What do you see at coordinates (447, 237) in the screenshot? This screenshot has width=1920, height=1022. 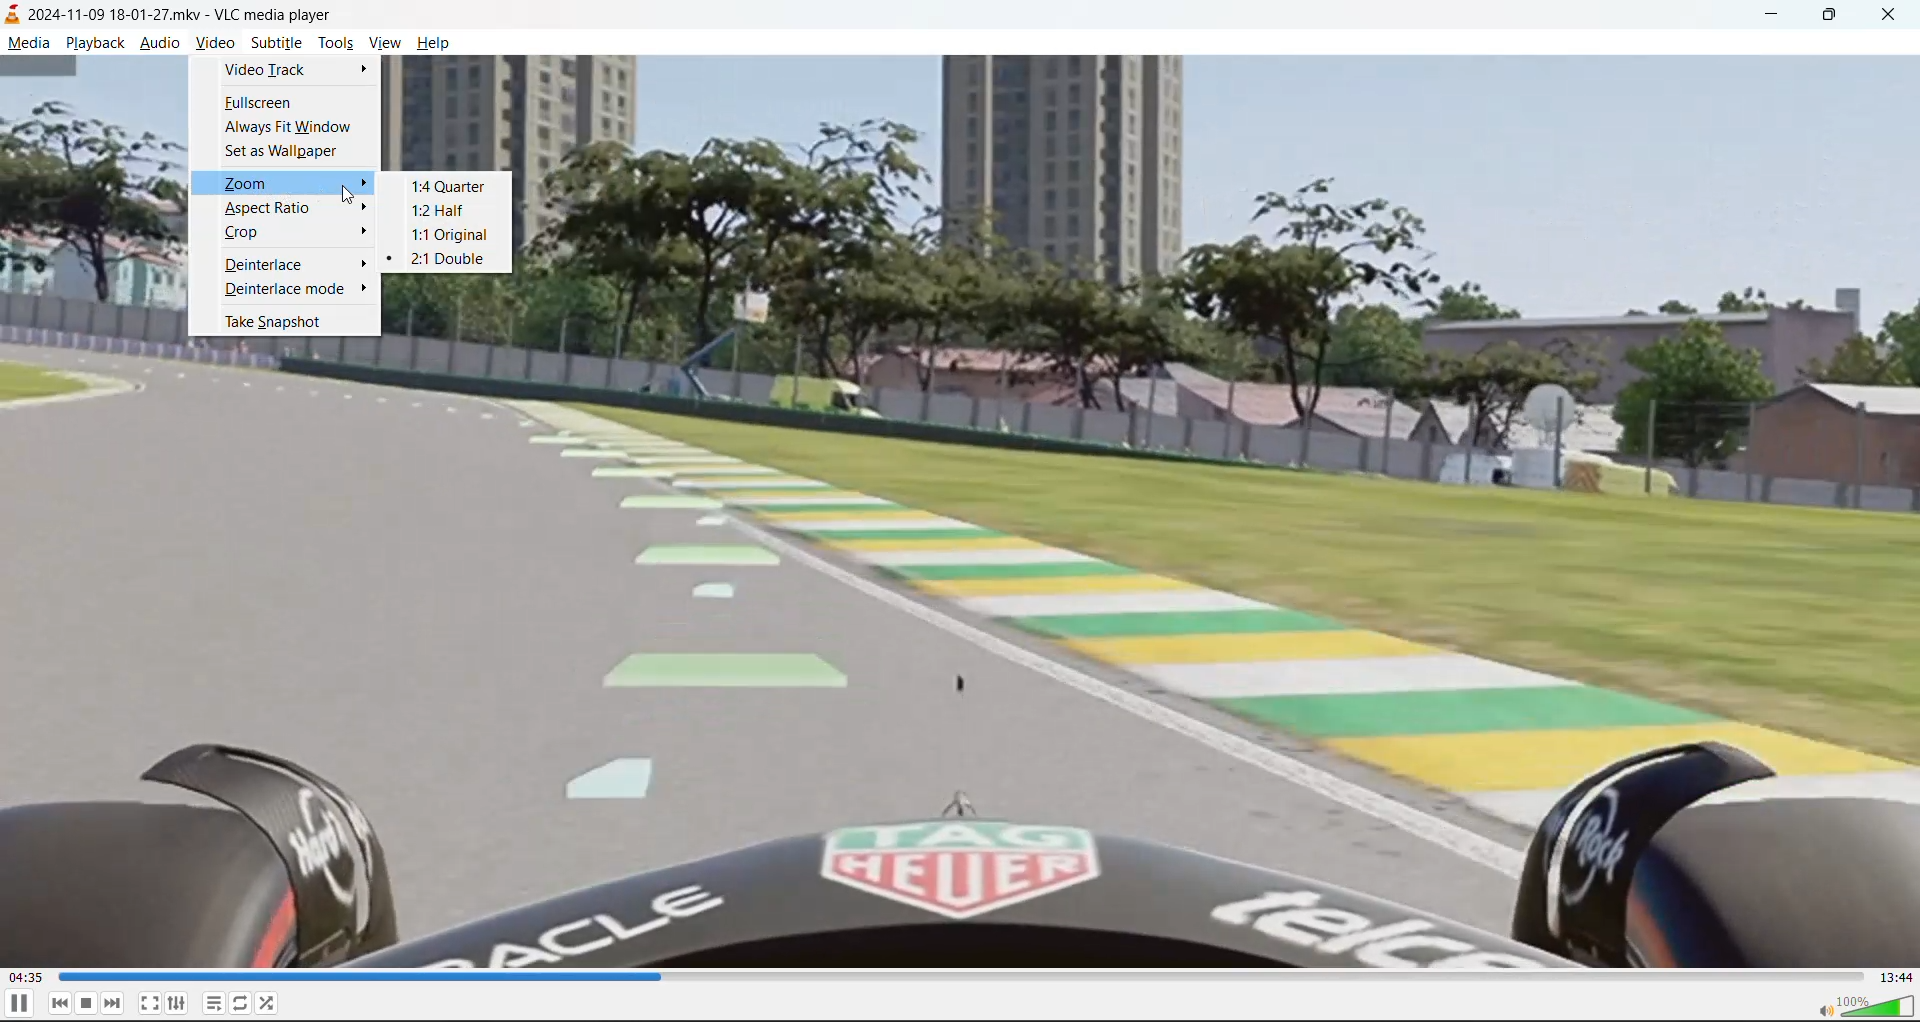 I see `1:1 original` at bounding box center [447, 237].